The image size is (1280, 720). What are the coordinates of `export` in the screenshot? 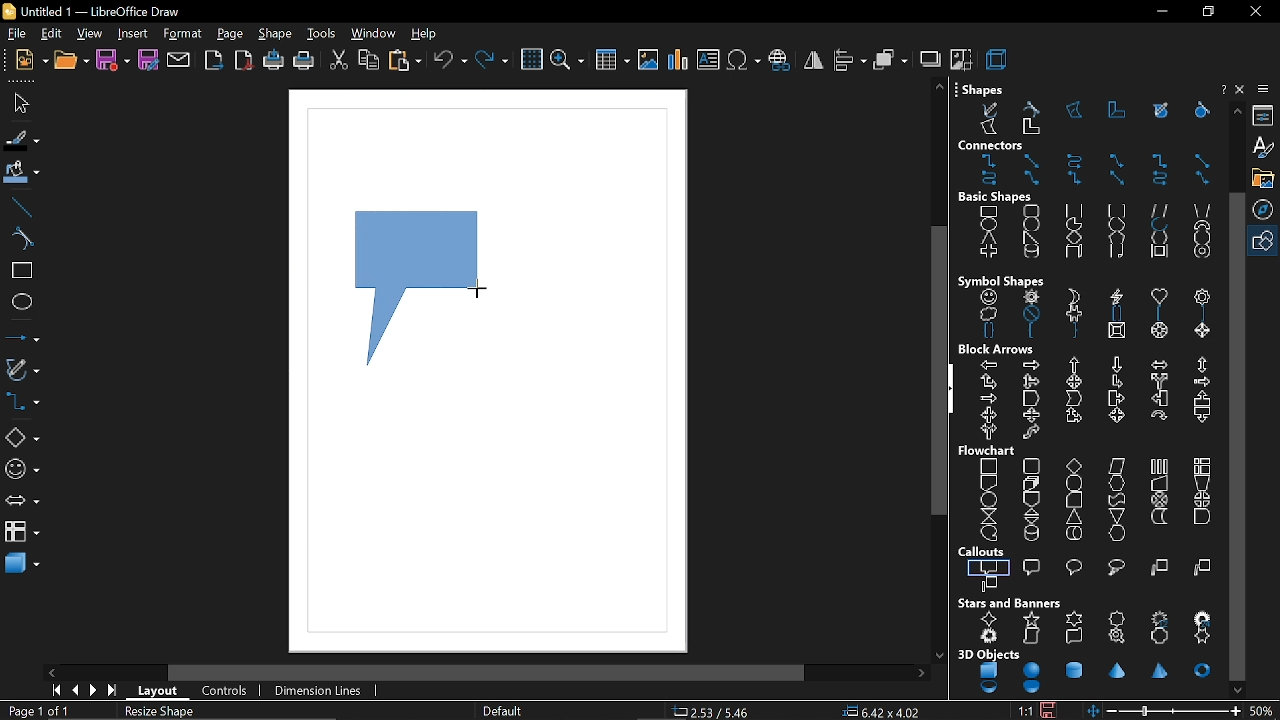 It's located at (214, 62).